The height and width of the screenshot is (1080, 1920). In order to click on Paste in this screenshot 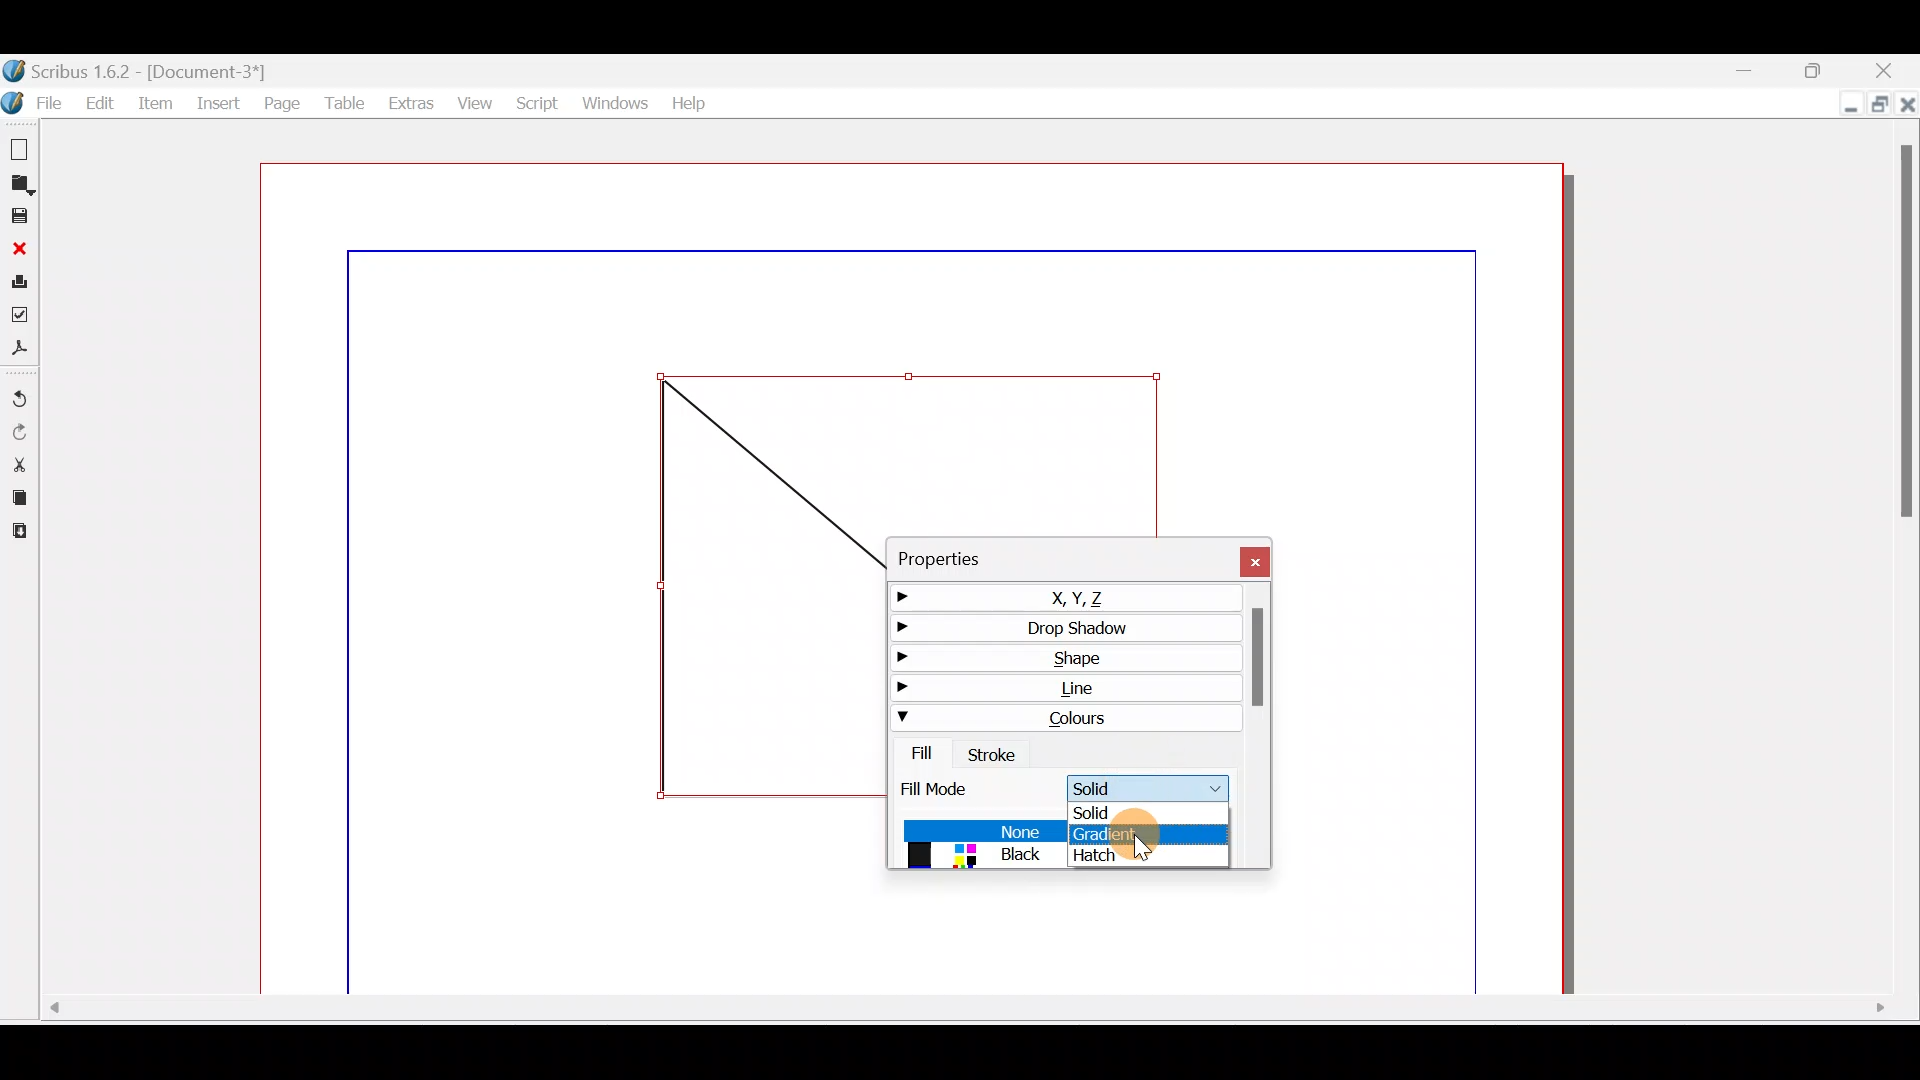, I will do `click(25, 532)`.